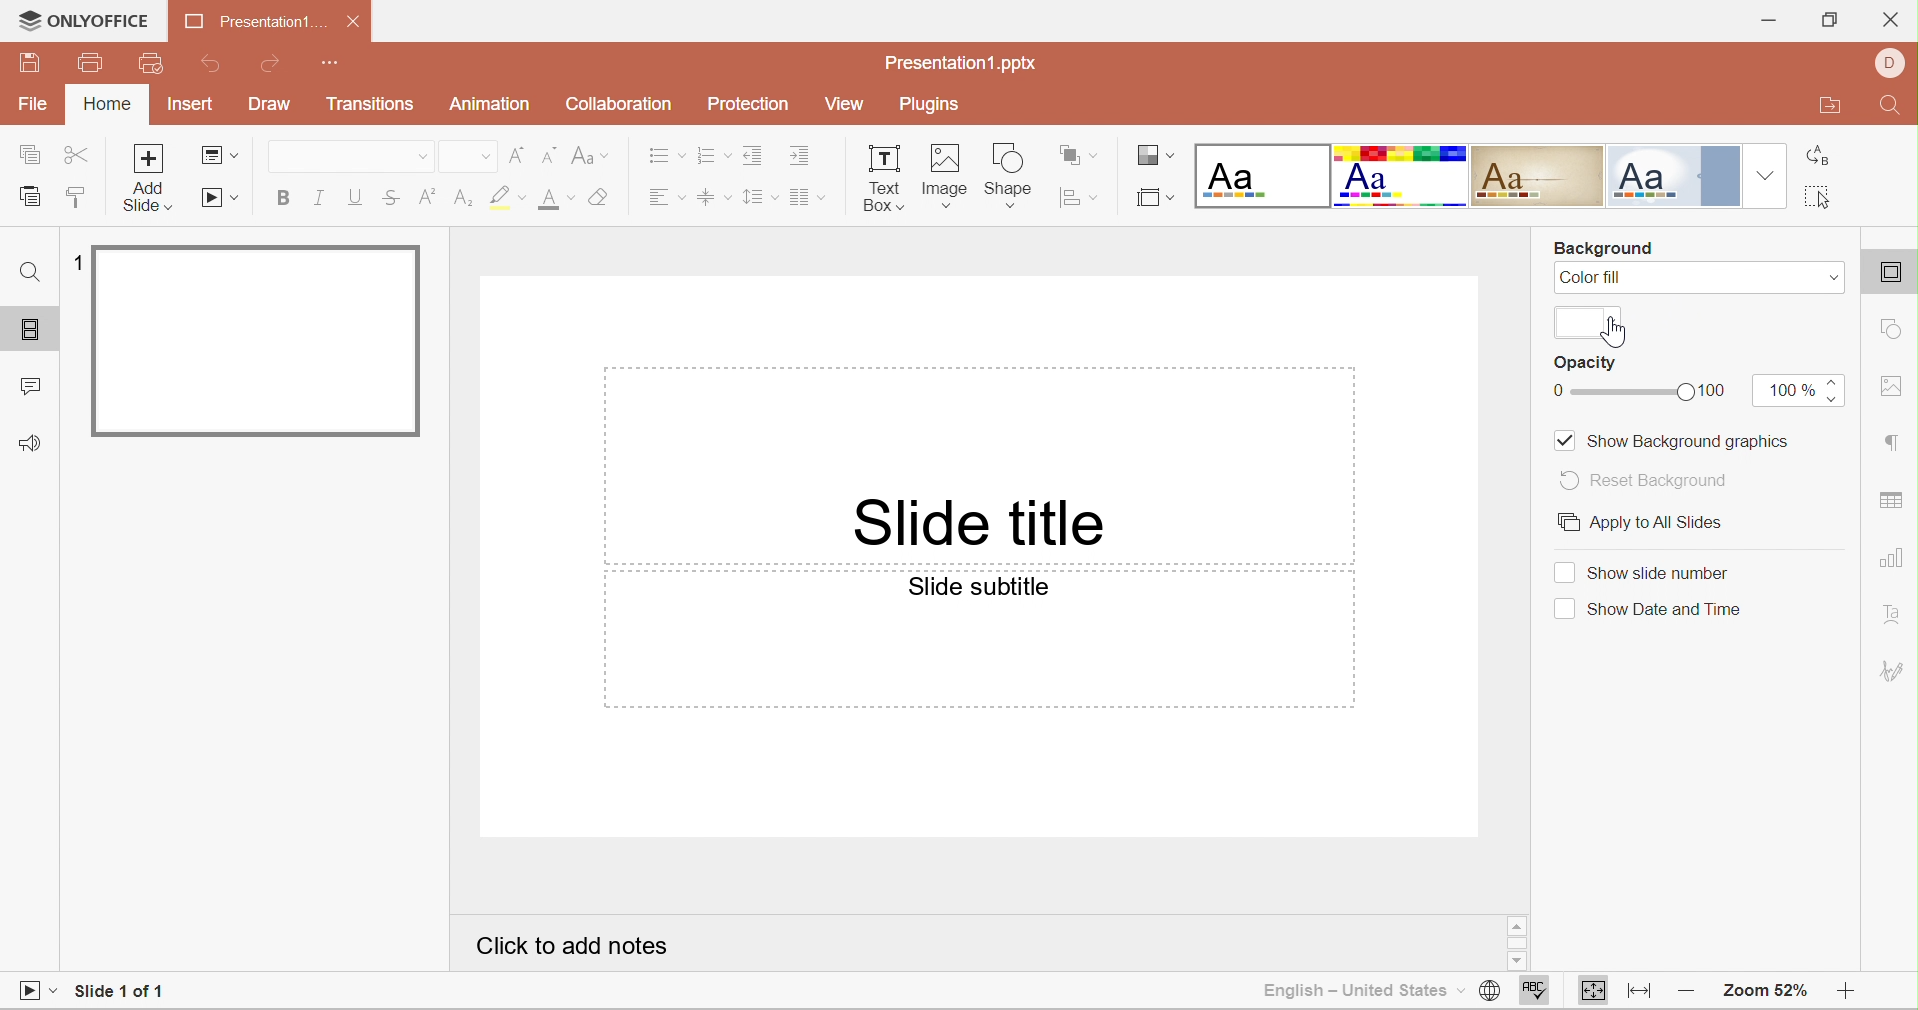  What do you see at coordinates (80, 260) in the screenshot?
I see `1` at bounding box center [80, 260].